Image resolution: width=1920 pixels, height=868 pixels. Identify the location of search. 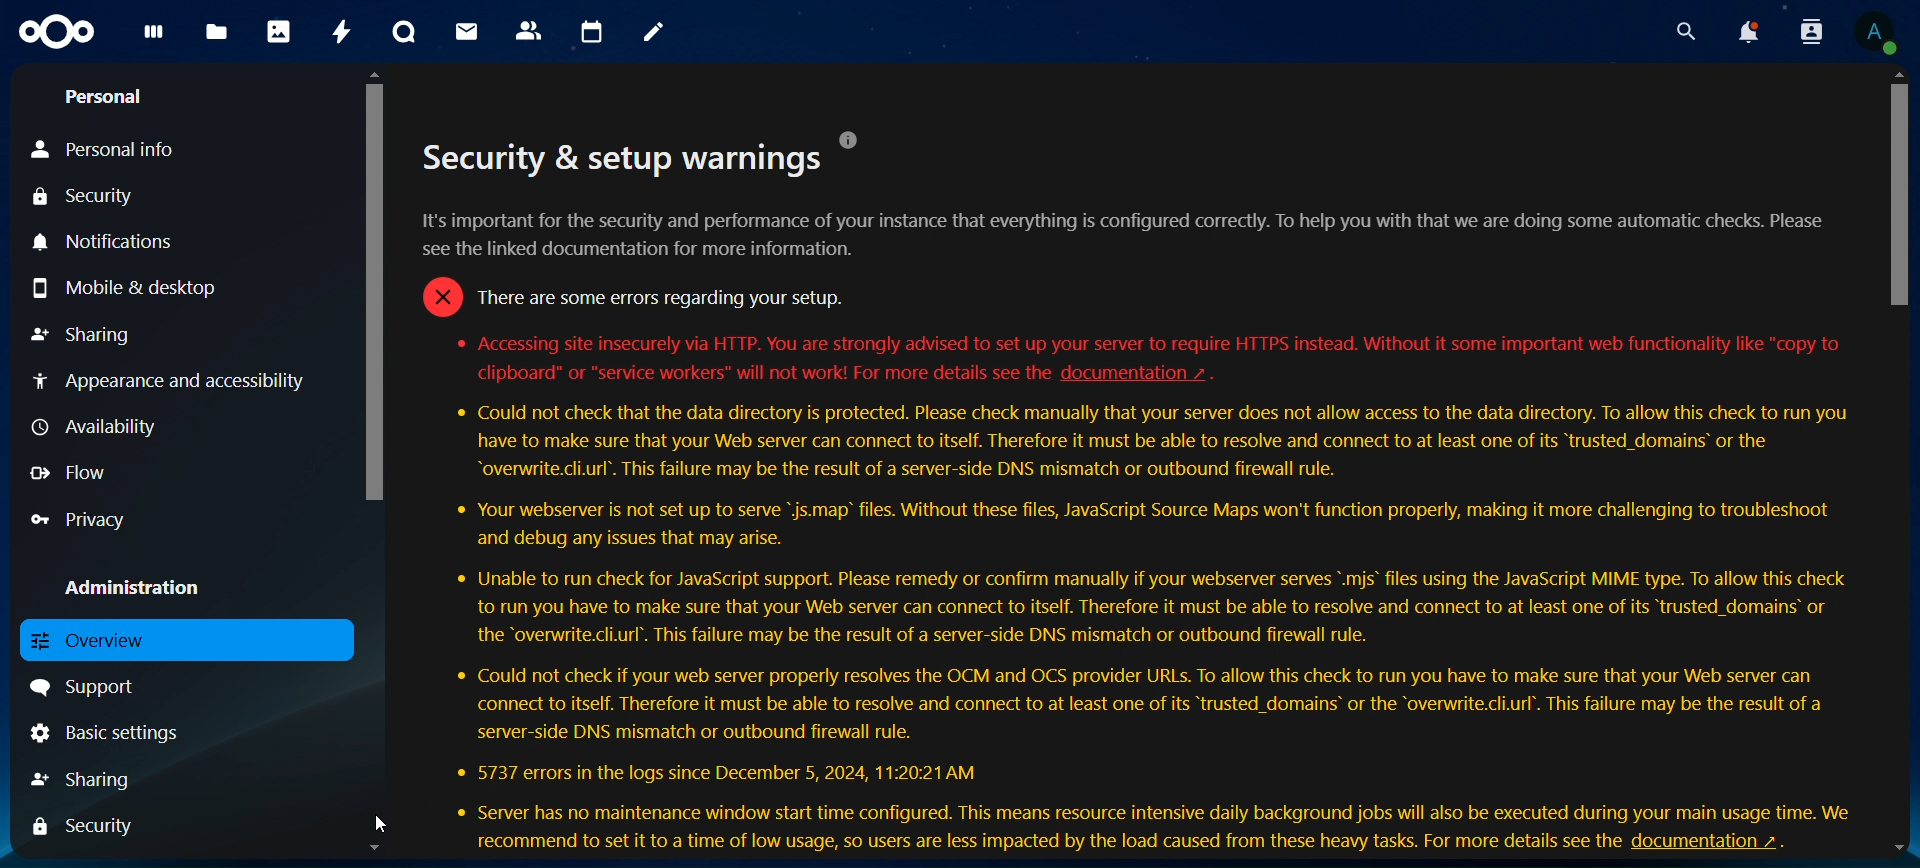
(1675, 30).